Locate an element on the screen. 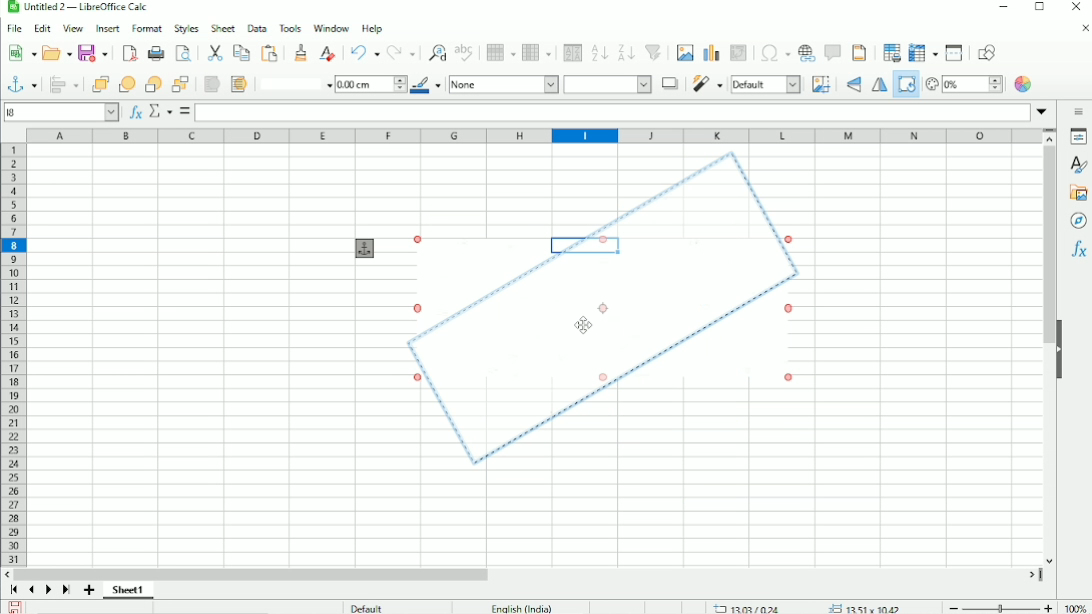 The width and height of the screenshot is (1092, 614). Paste is located at coordinates (269, 52).